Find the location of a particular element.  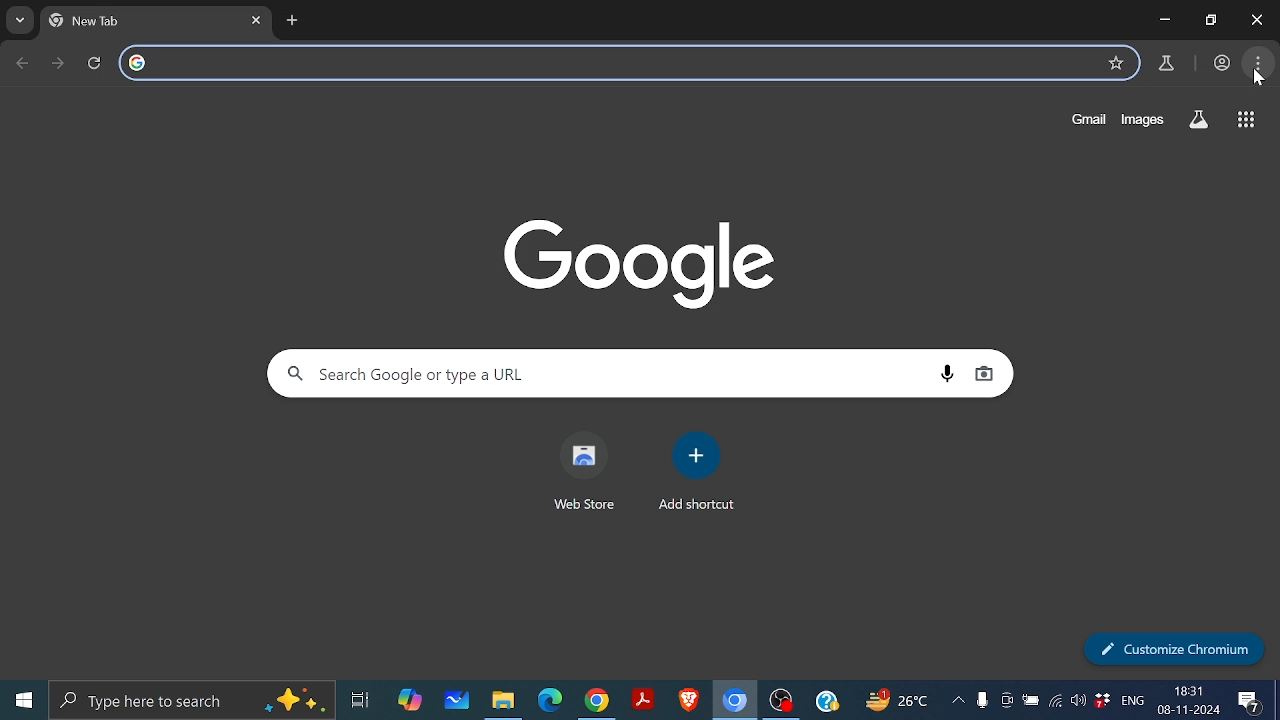

Close current tab is located at coordinates (260, 20).